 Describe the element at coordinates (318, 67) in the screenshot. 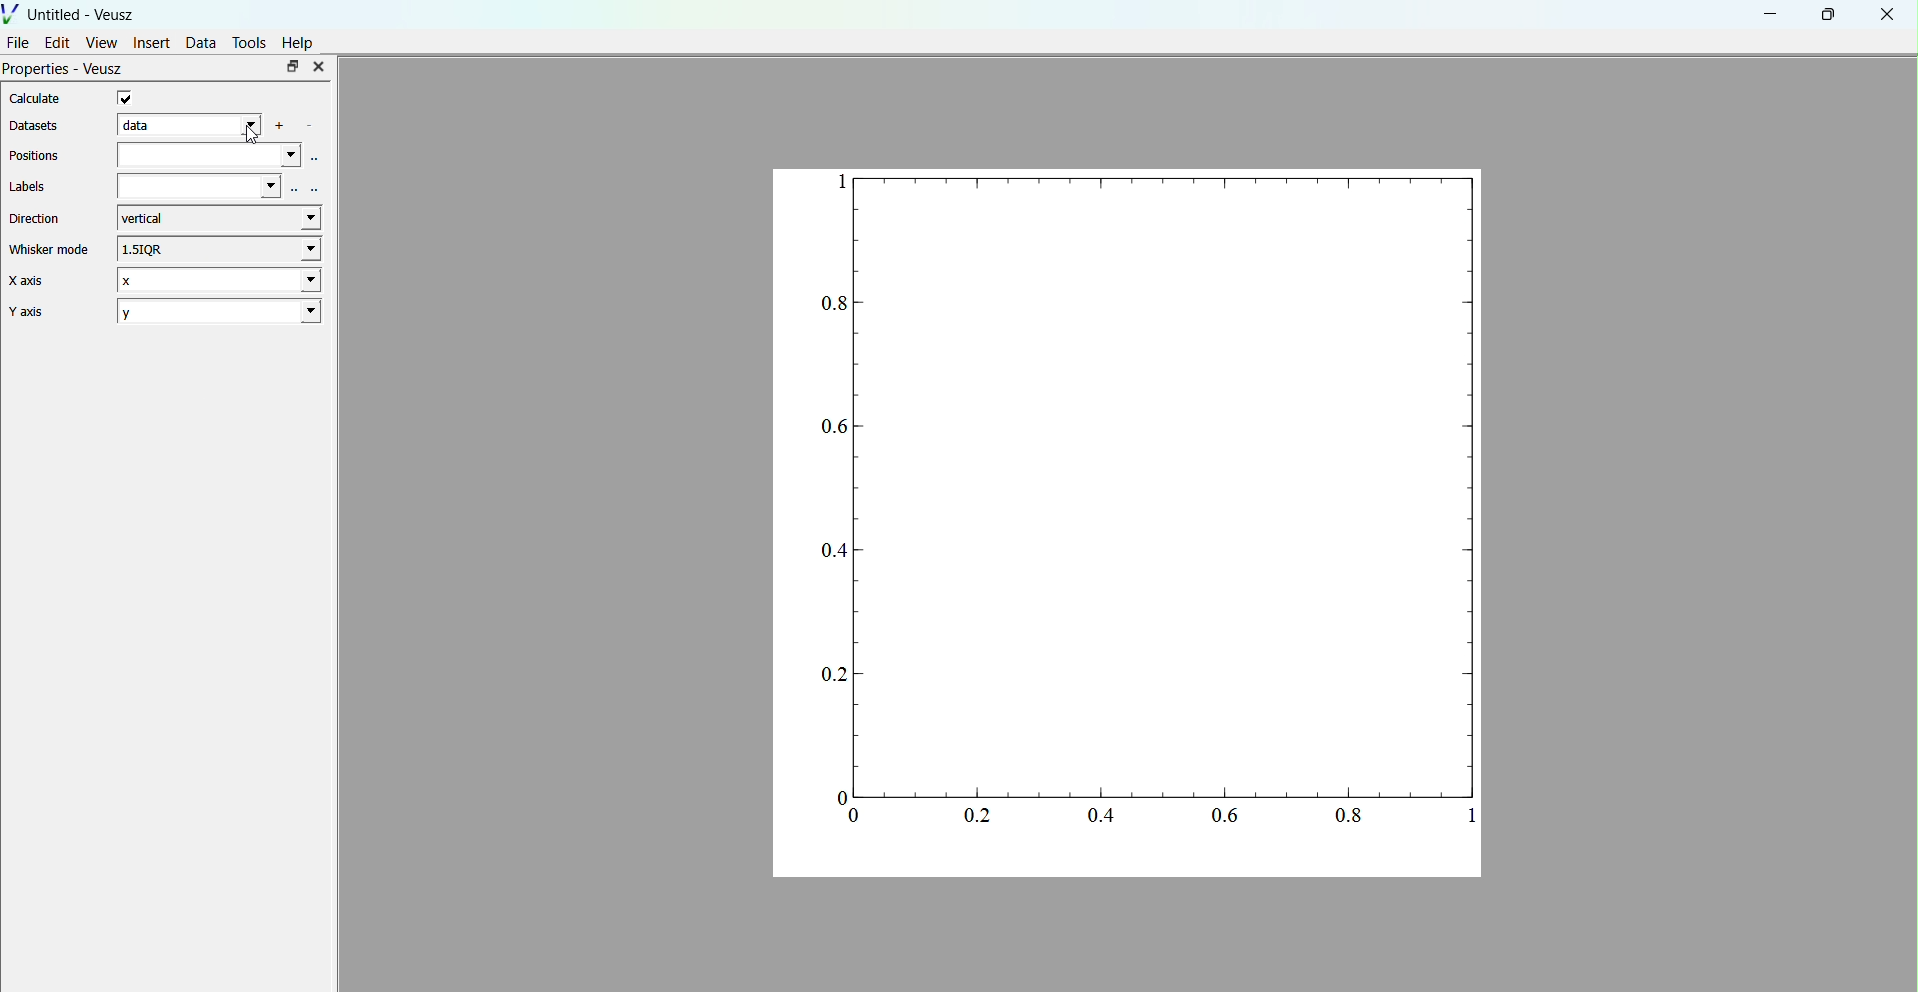

I see `close` at that location.